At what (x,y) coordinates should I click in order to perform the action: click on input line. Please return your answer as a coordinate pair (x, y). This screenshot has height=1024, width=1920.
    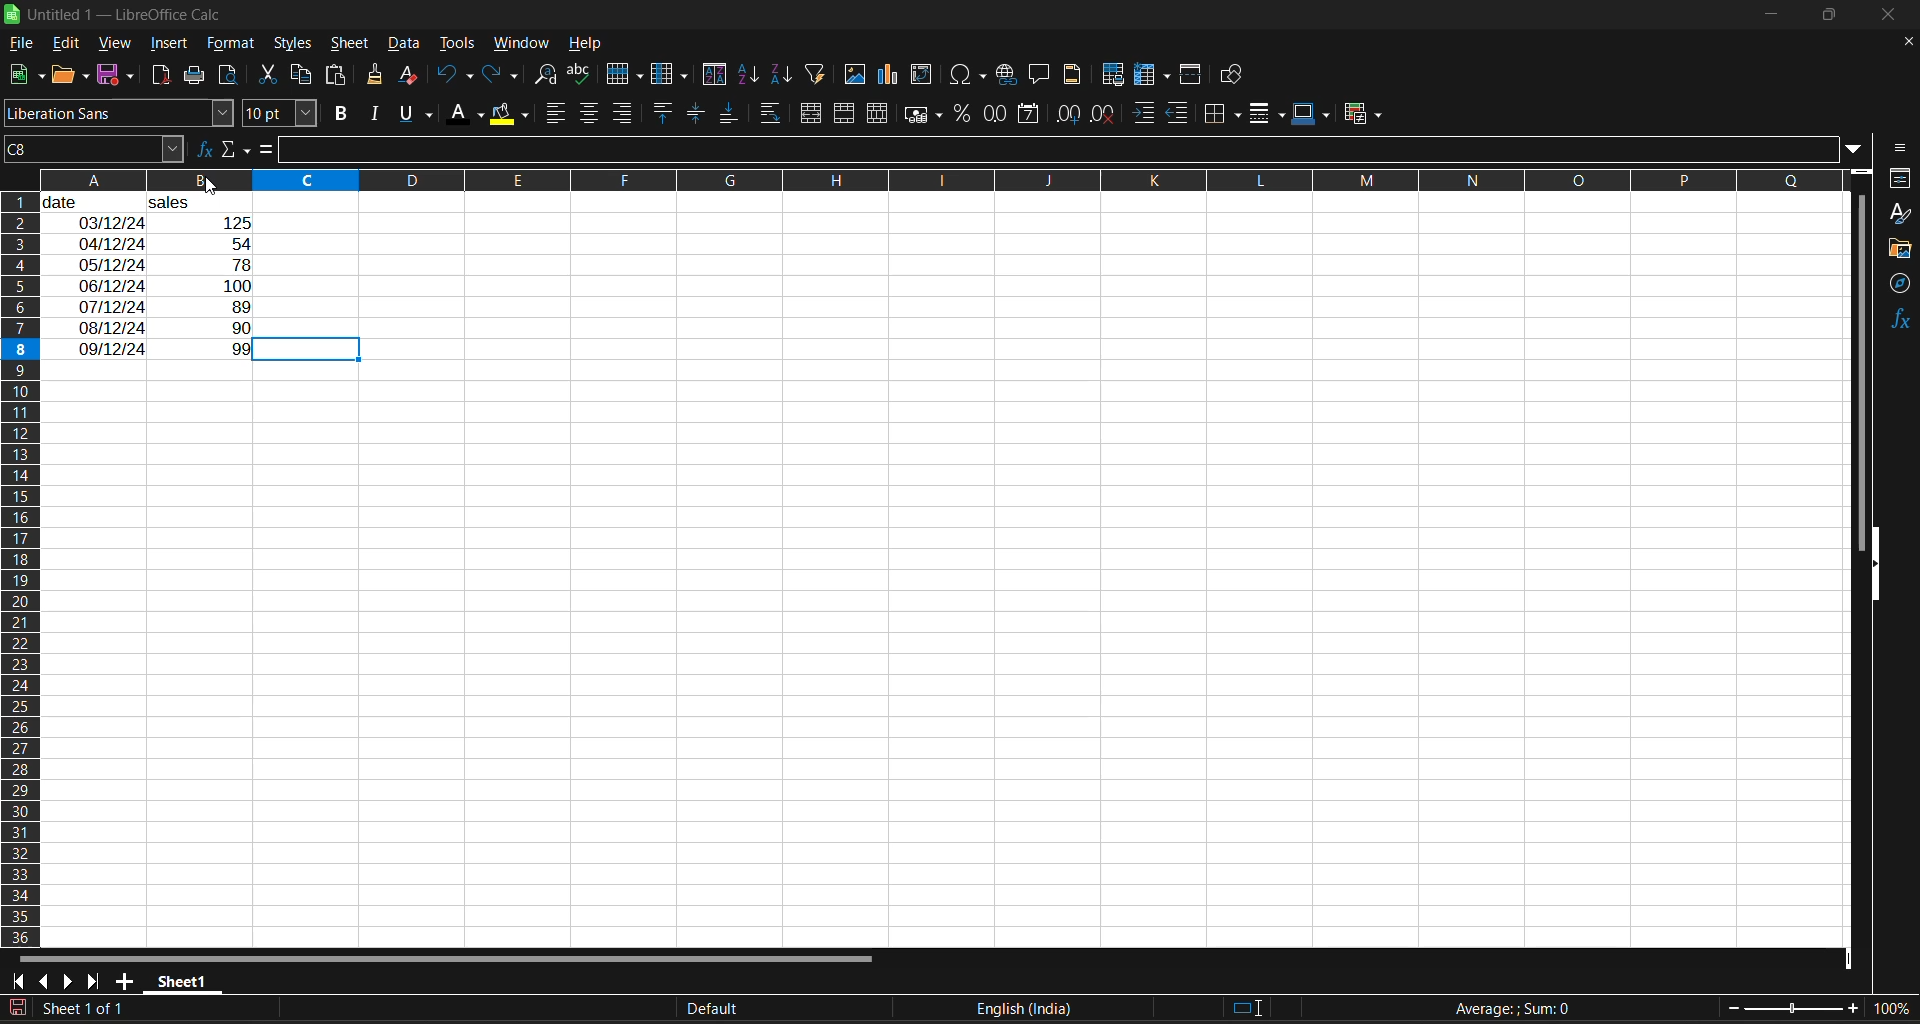
    Looking at the image, I should click on (1062, 151).